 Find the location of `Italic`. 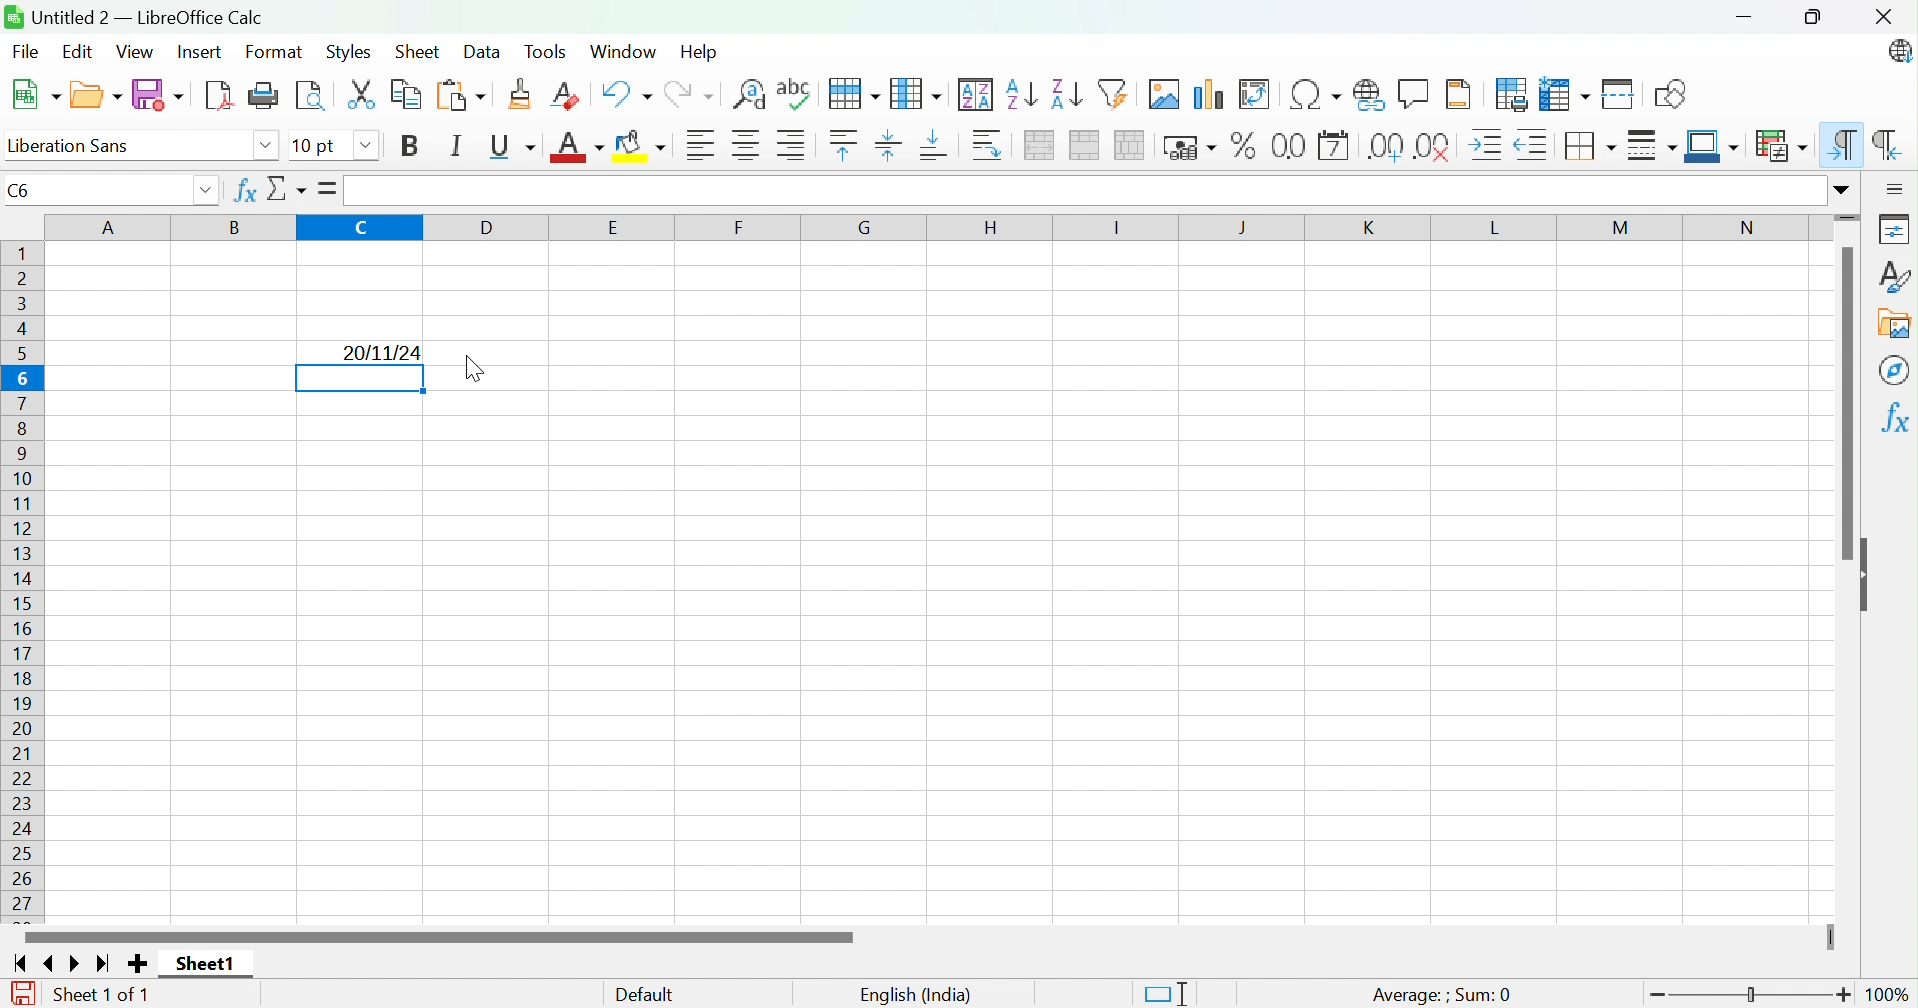

Italic is located at coordinates (457, 144).